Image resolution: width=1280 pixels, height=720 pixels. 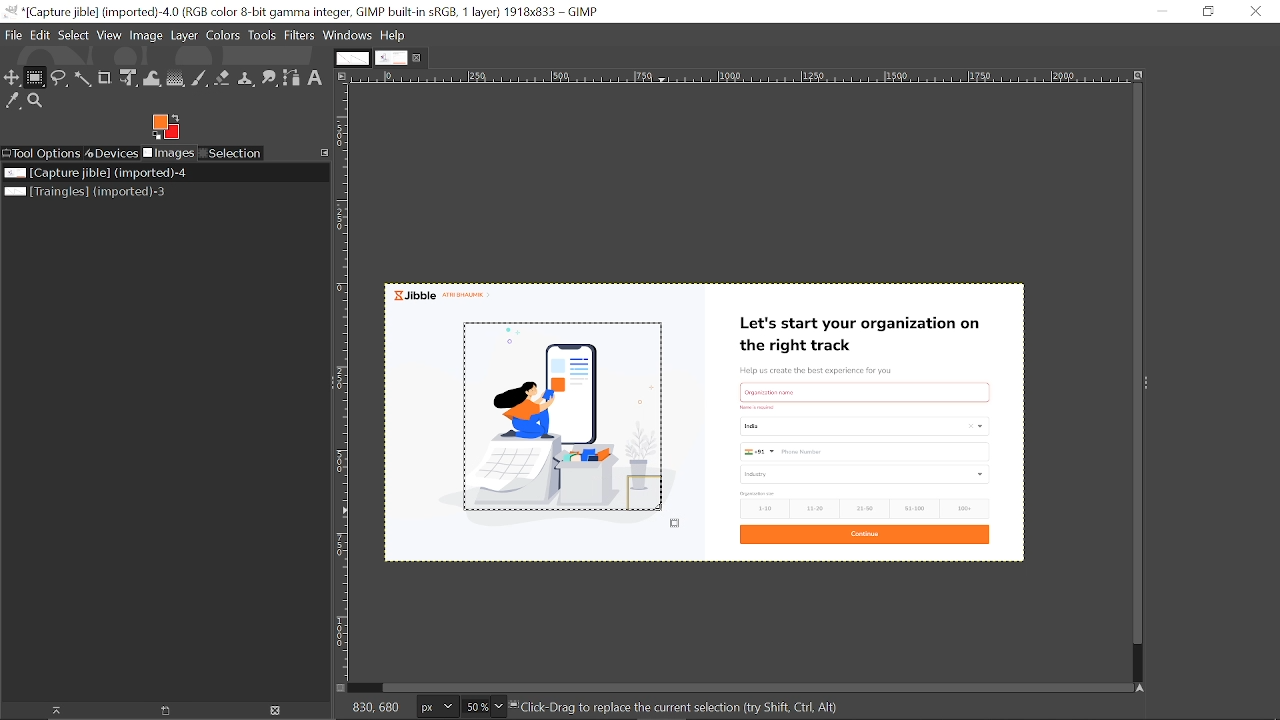 I want to click on Vertical scrollbar , so click(x=1131, y=363).